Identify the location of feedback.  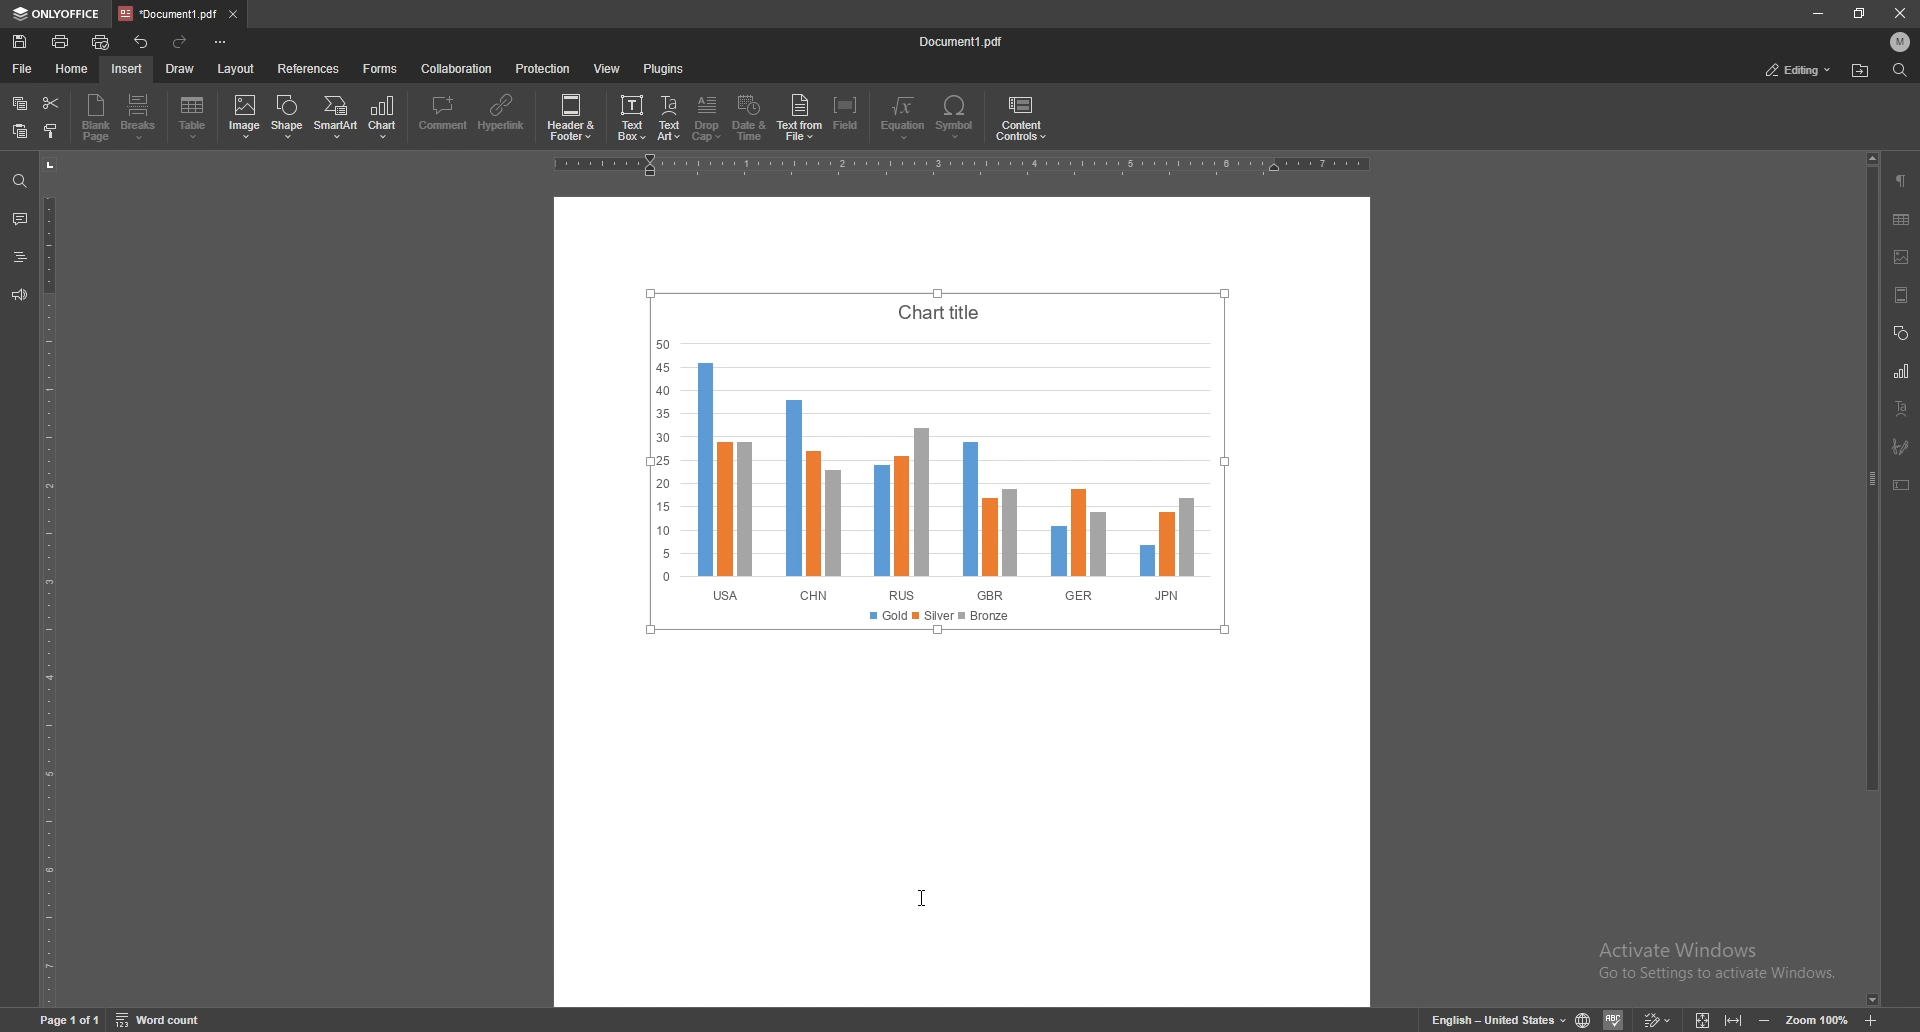
(19, 295).